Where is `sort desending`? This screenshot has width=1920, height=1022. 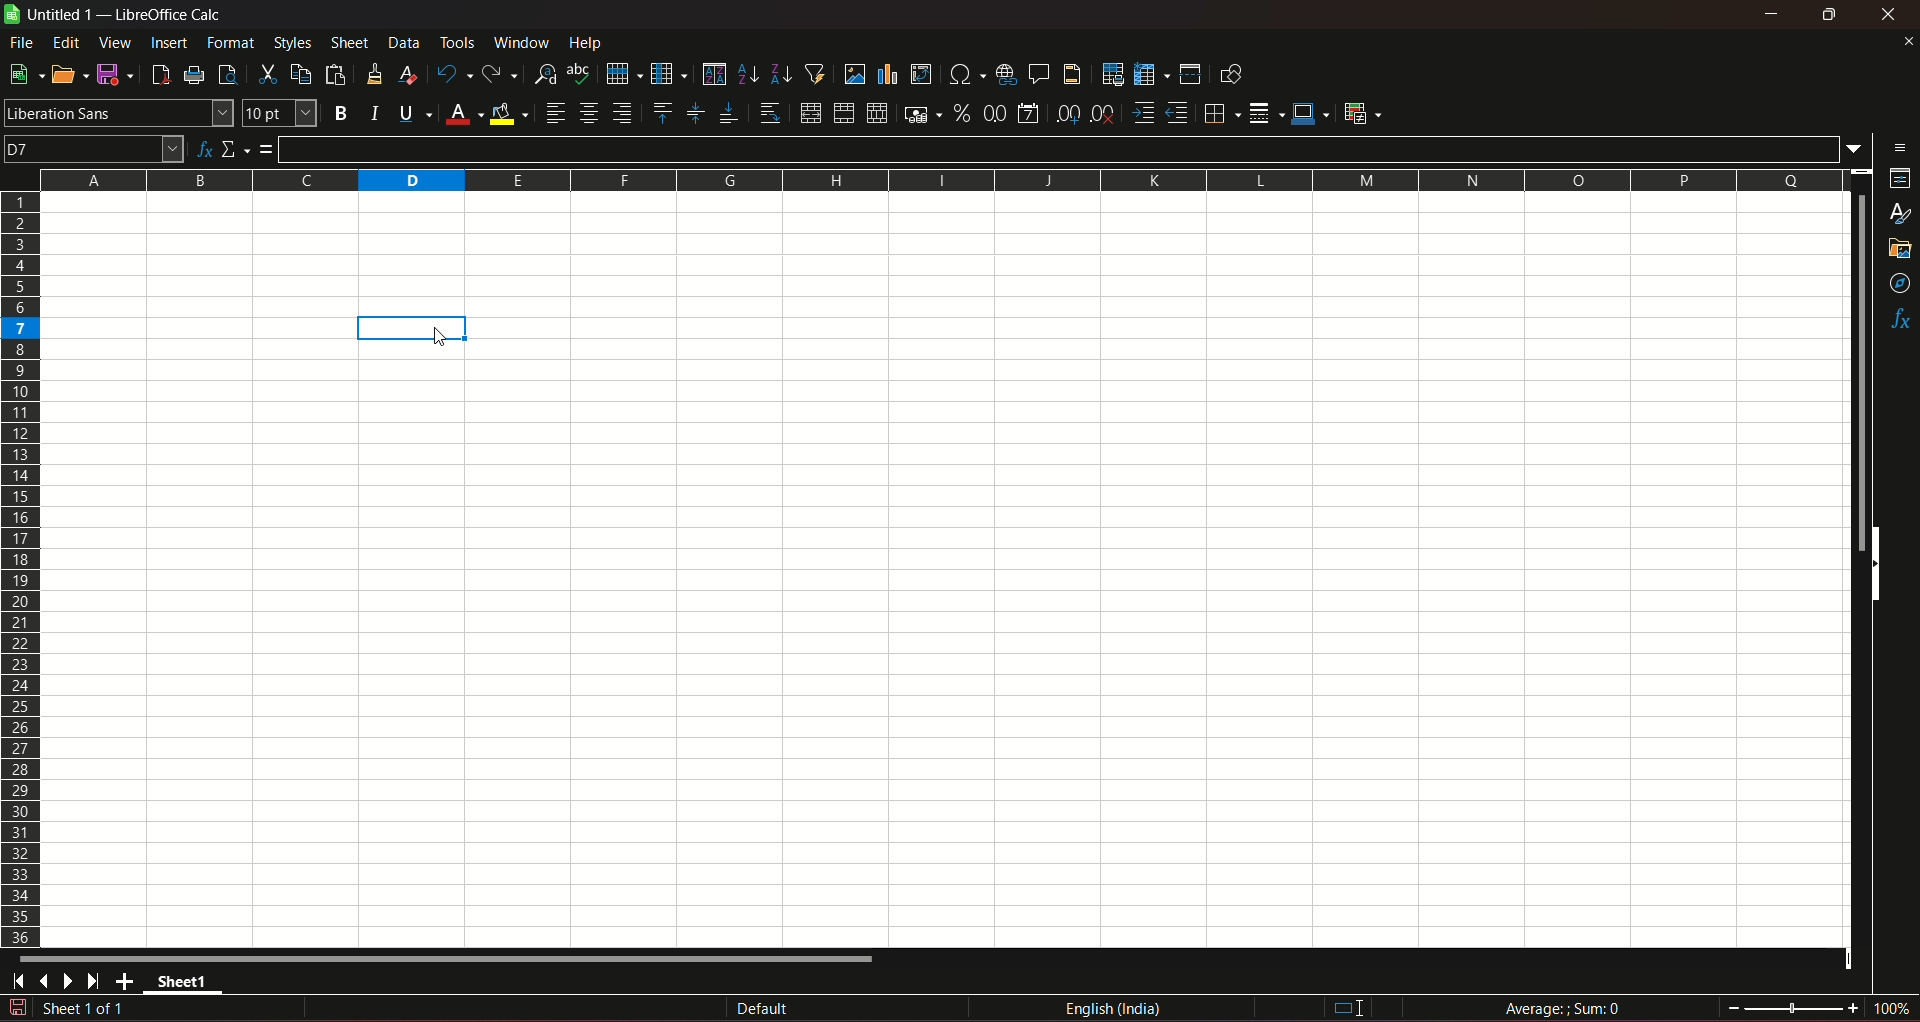
sort desending is located at coordinates (782, 73).